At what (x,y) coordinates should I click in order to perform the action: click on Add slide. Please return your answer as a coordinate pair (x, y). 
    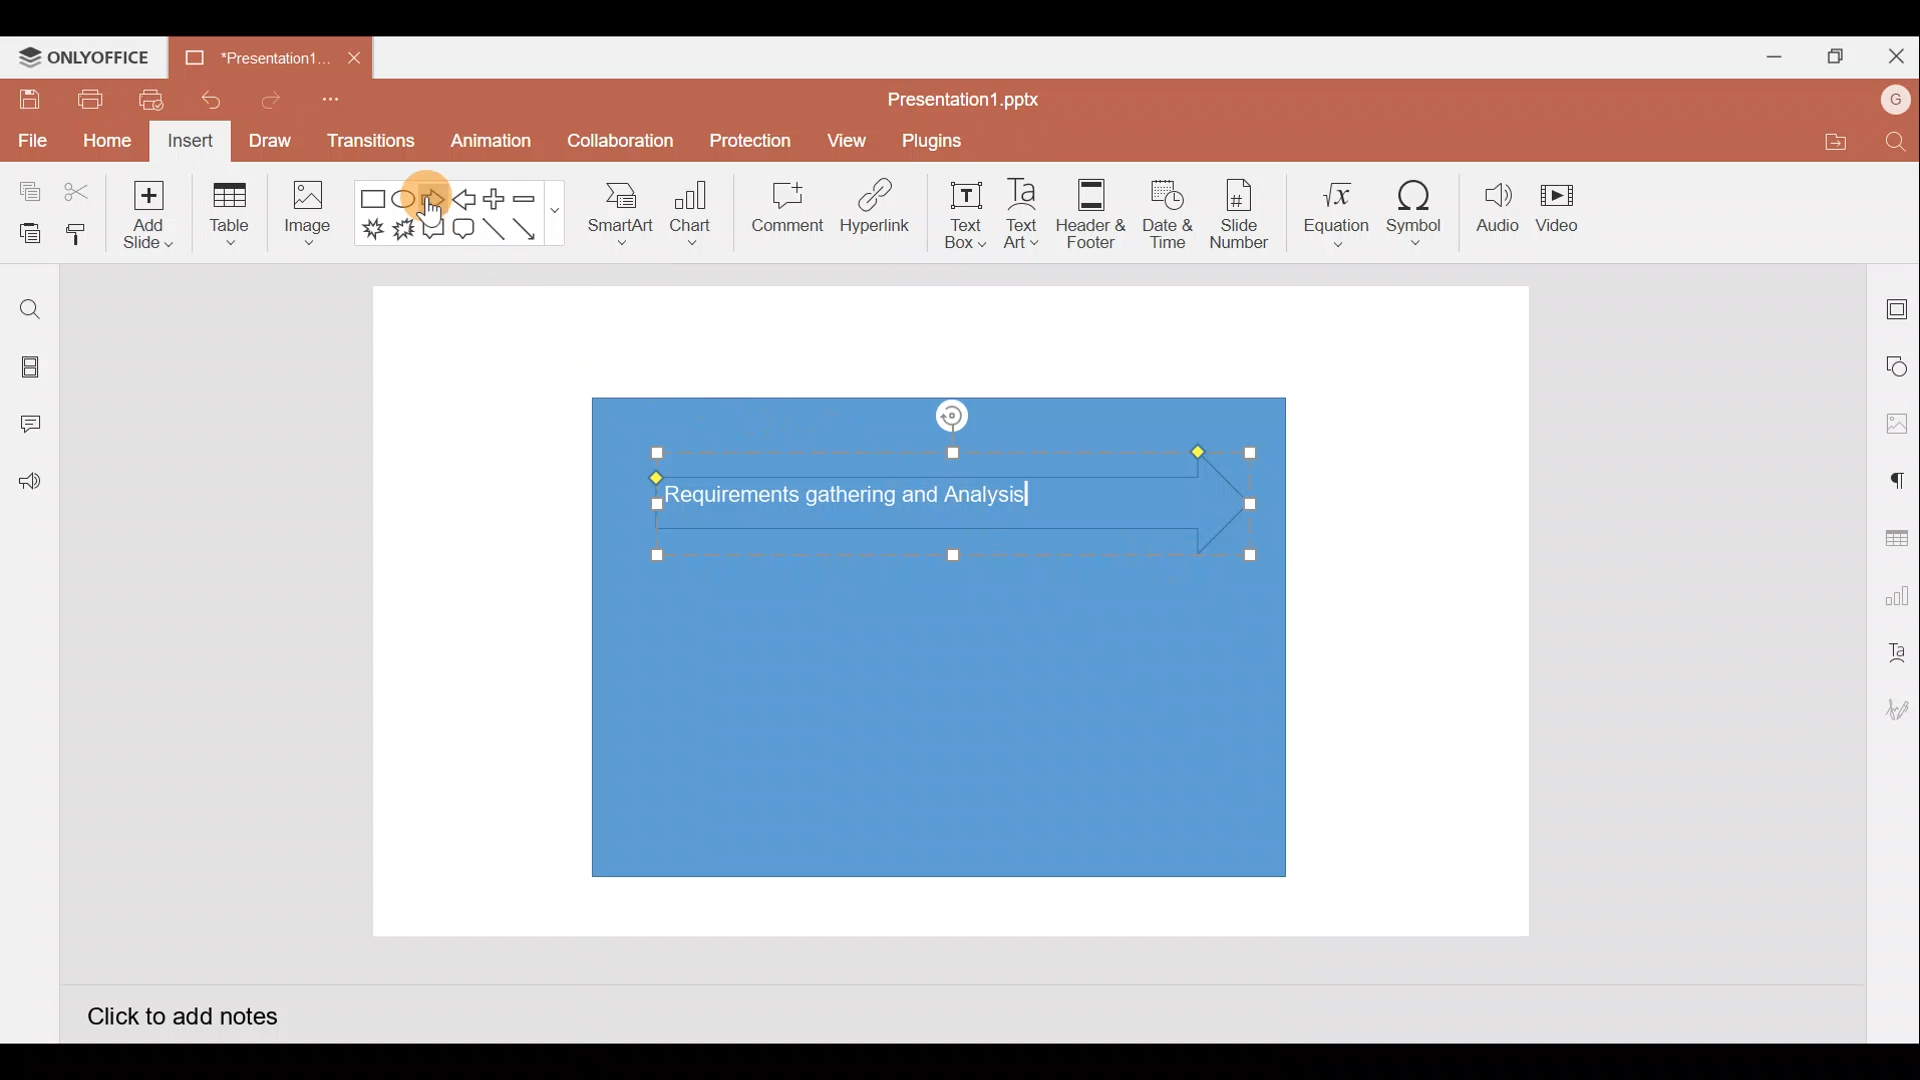
    Looking at the image, I should click on (145, 210).